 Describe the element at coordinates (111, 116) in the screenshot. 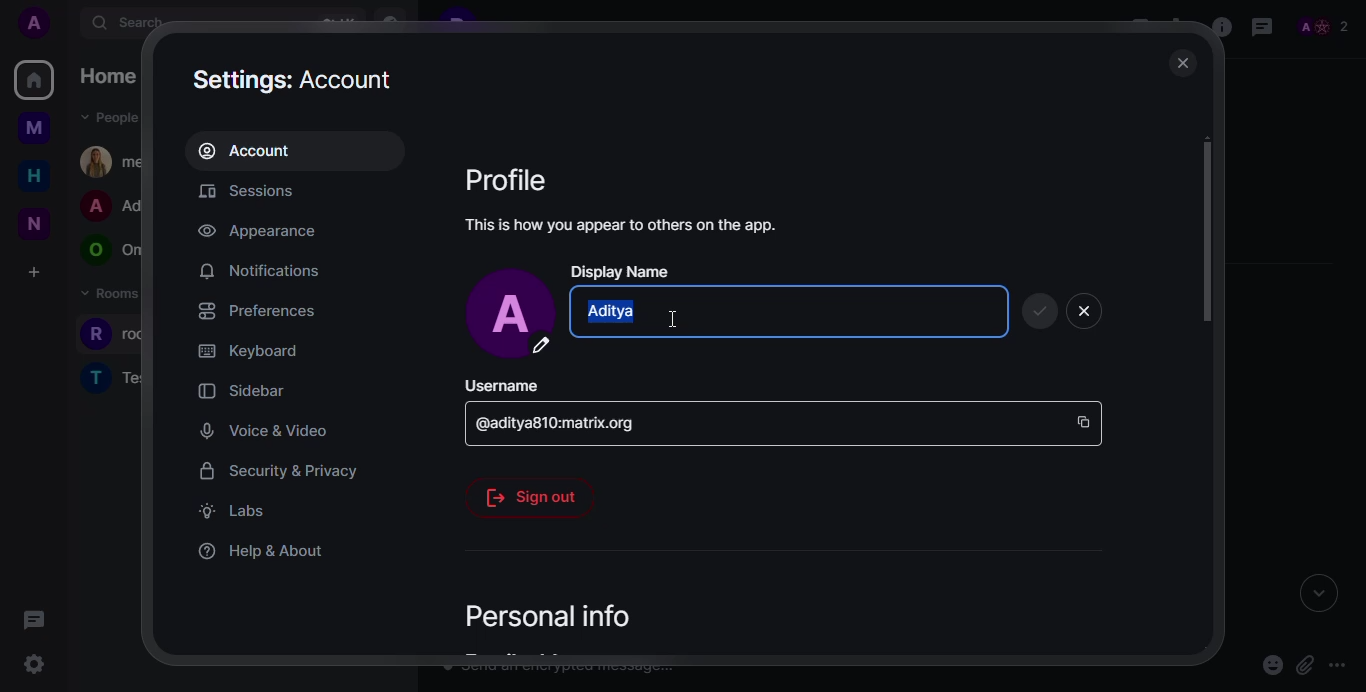

I see `people dropdown` at that location.